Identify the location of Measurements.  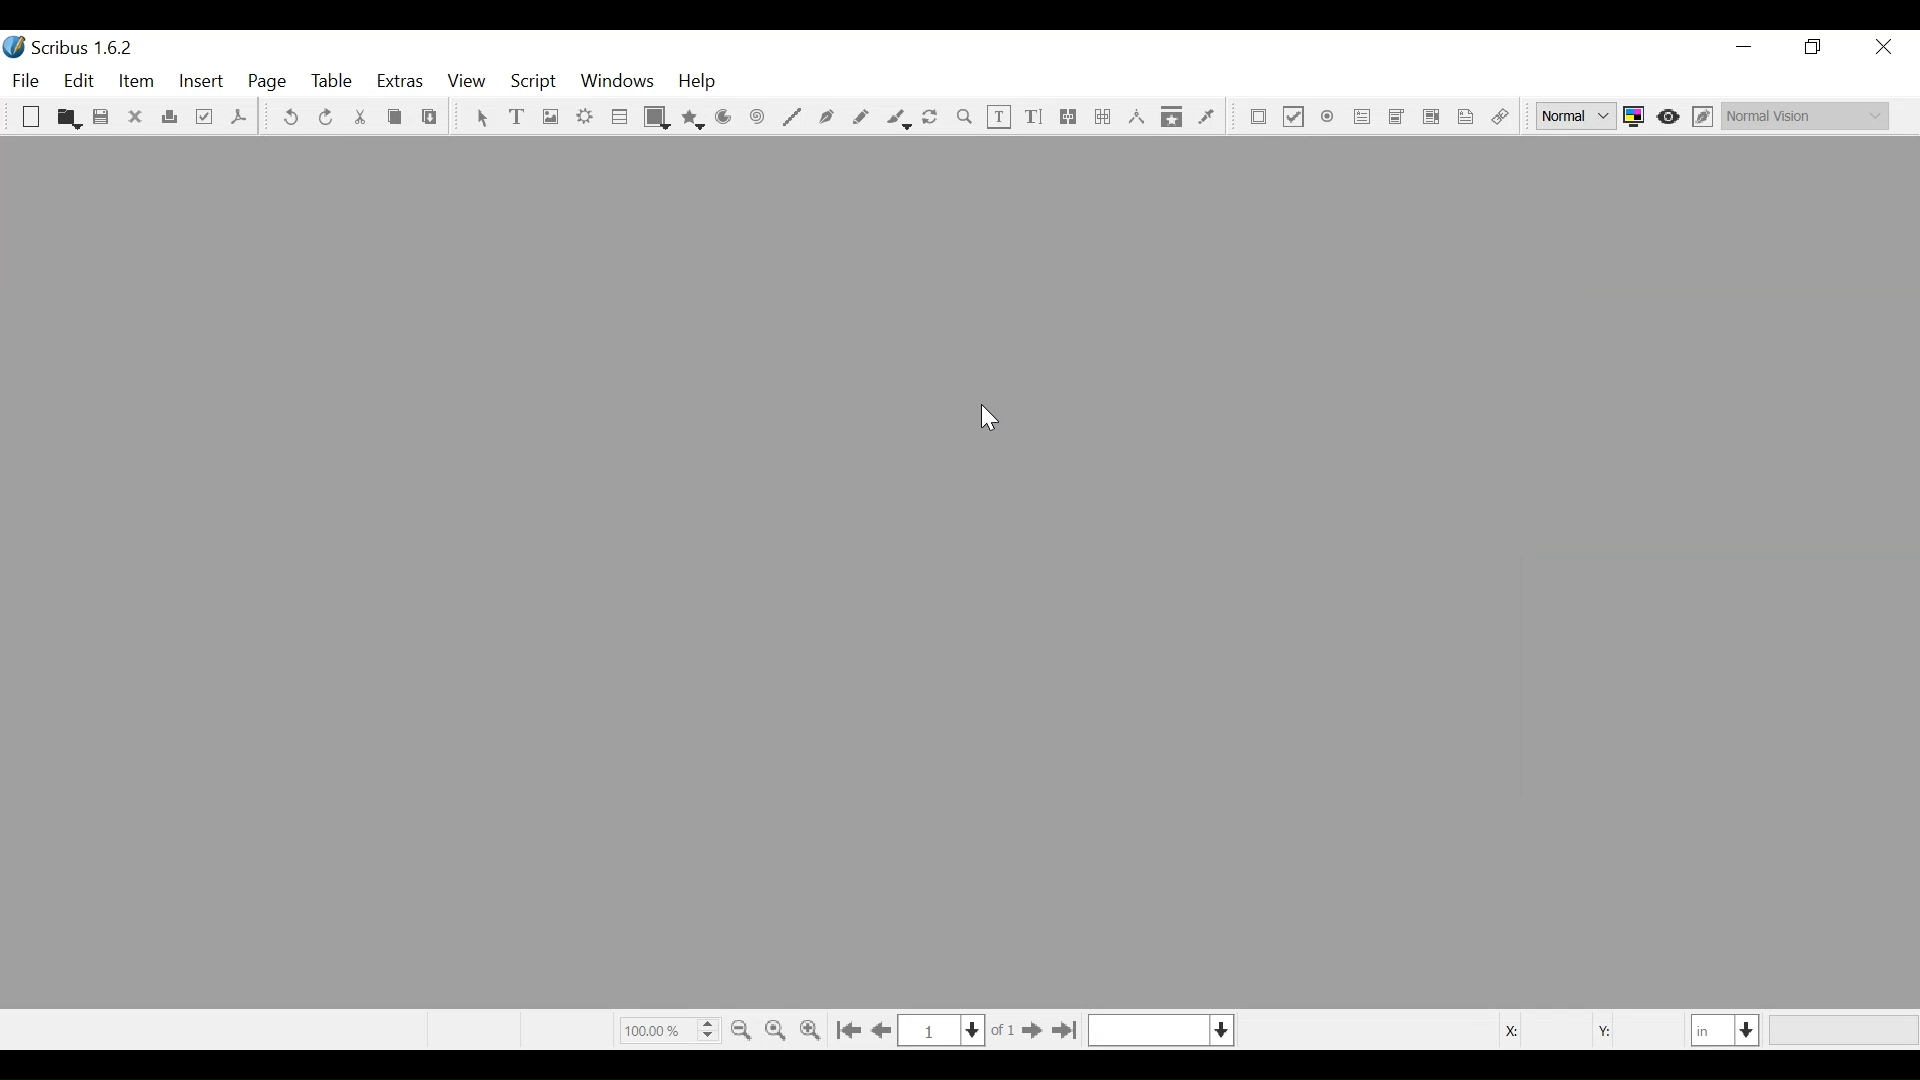
(1136, 117).